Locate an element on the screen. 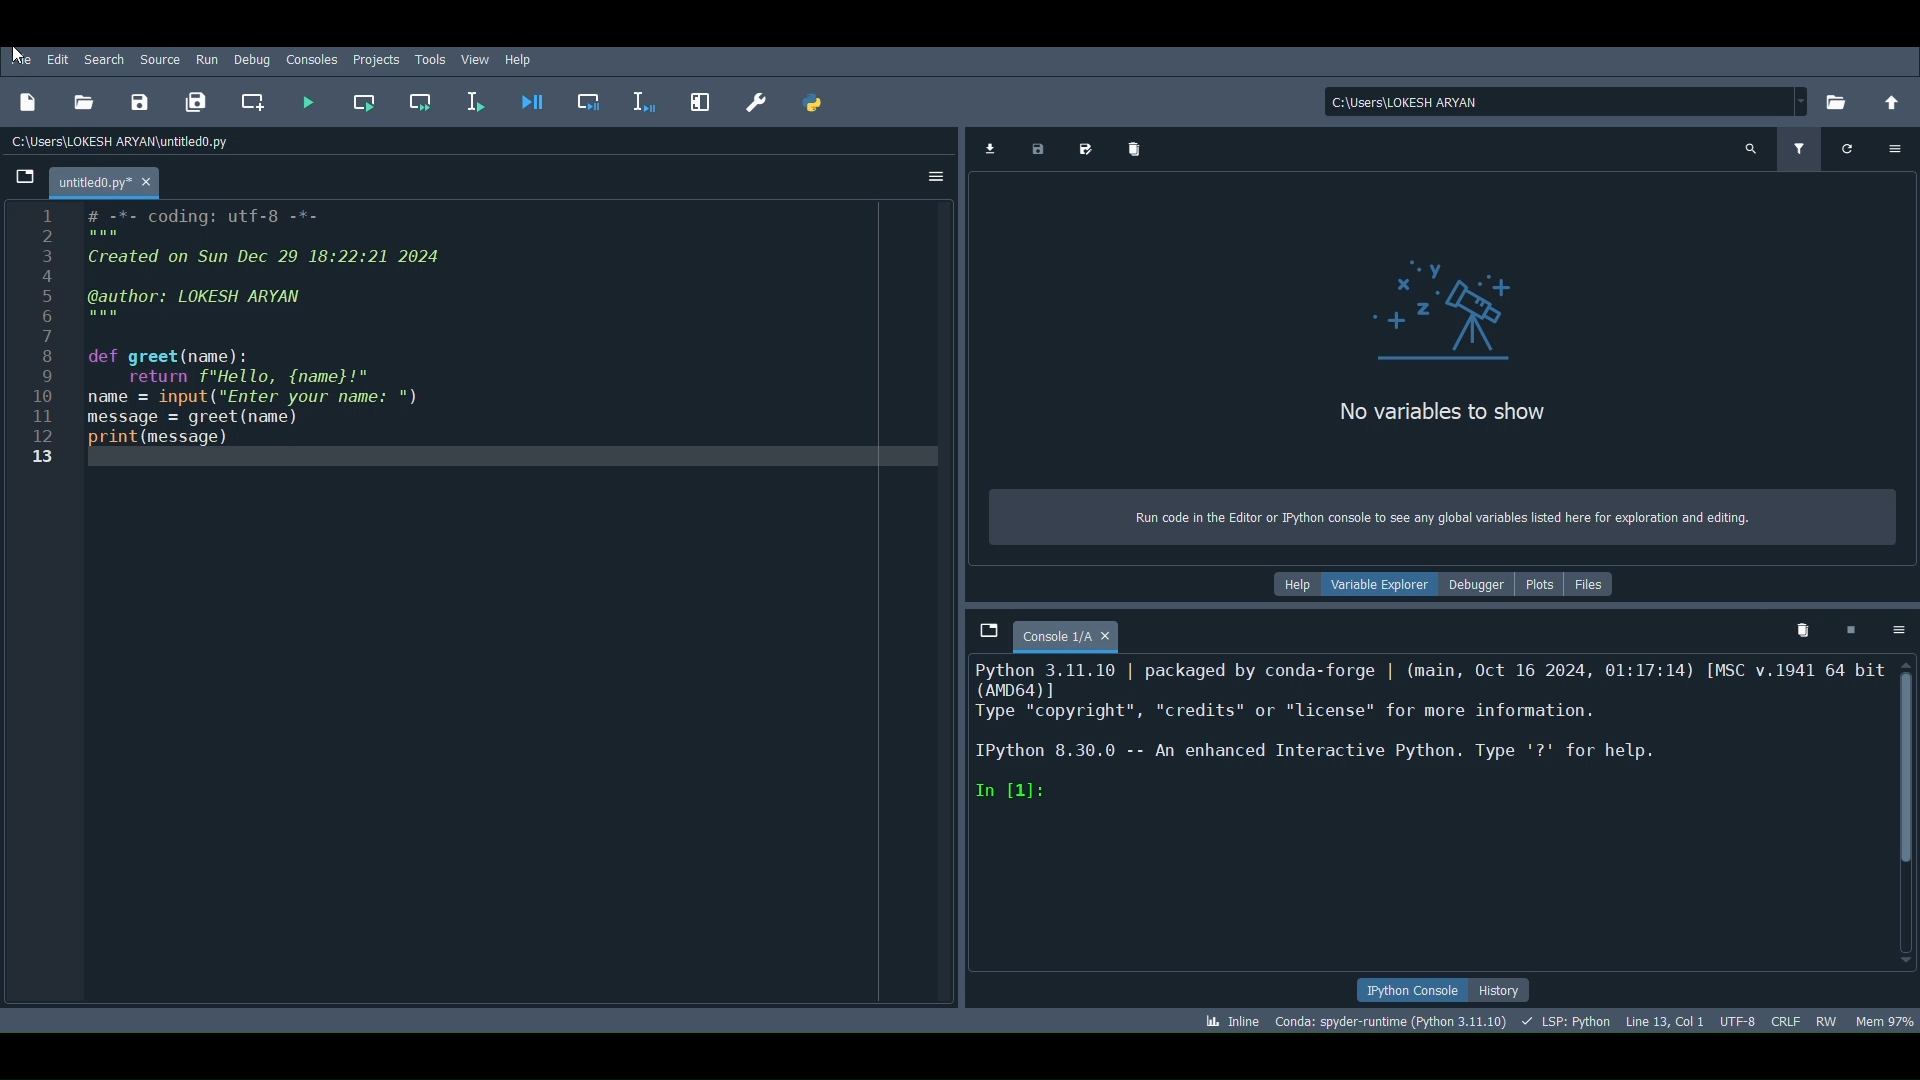 This screenshot has width=1920, height=1080. Debug selection or current line is located at coordinates (642, 97).